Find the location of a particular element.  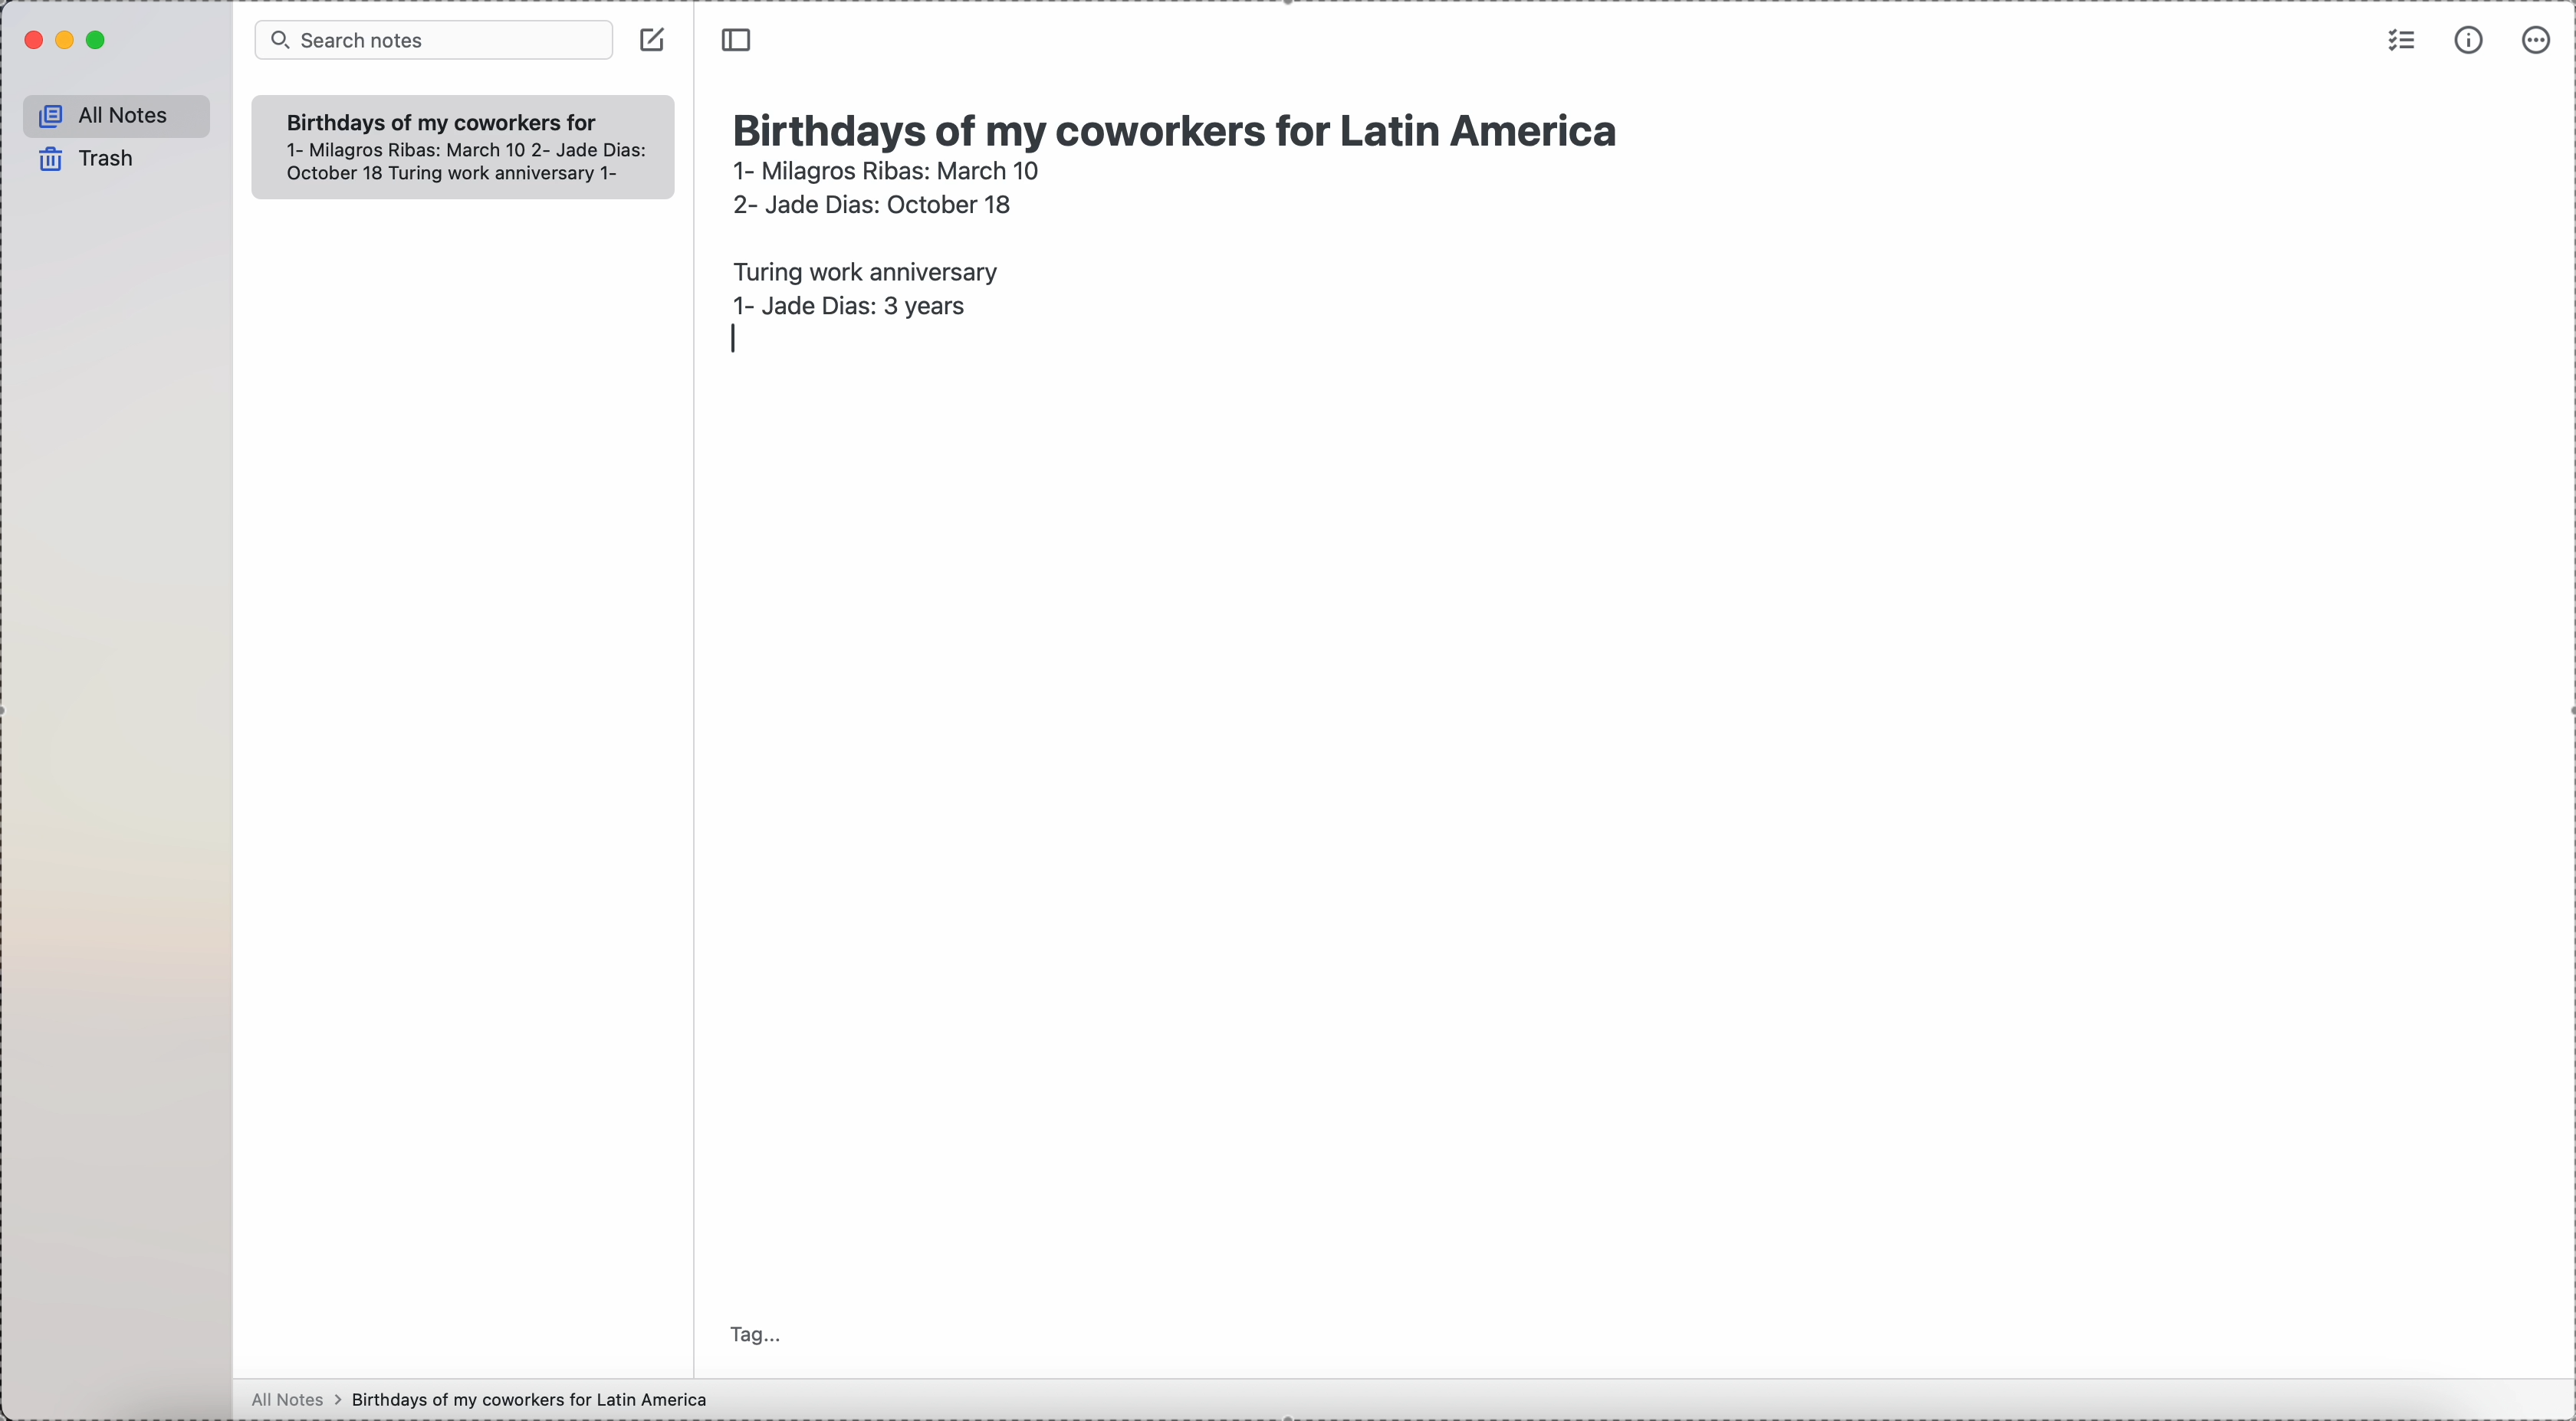

all notes > birthdays of my coworkers for Latin America is located at coordinates (485, 1399).